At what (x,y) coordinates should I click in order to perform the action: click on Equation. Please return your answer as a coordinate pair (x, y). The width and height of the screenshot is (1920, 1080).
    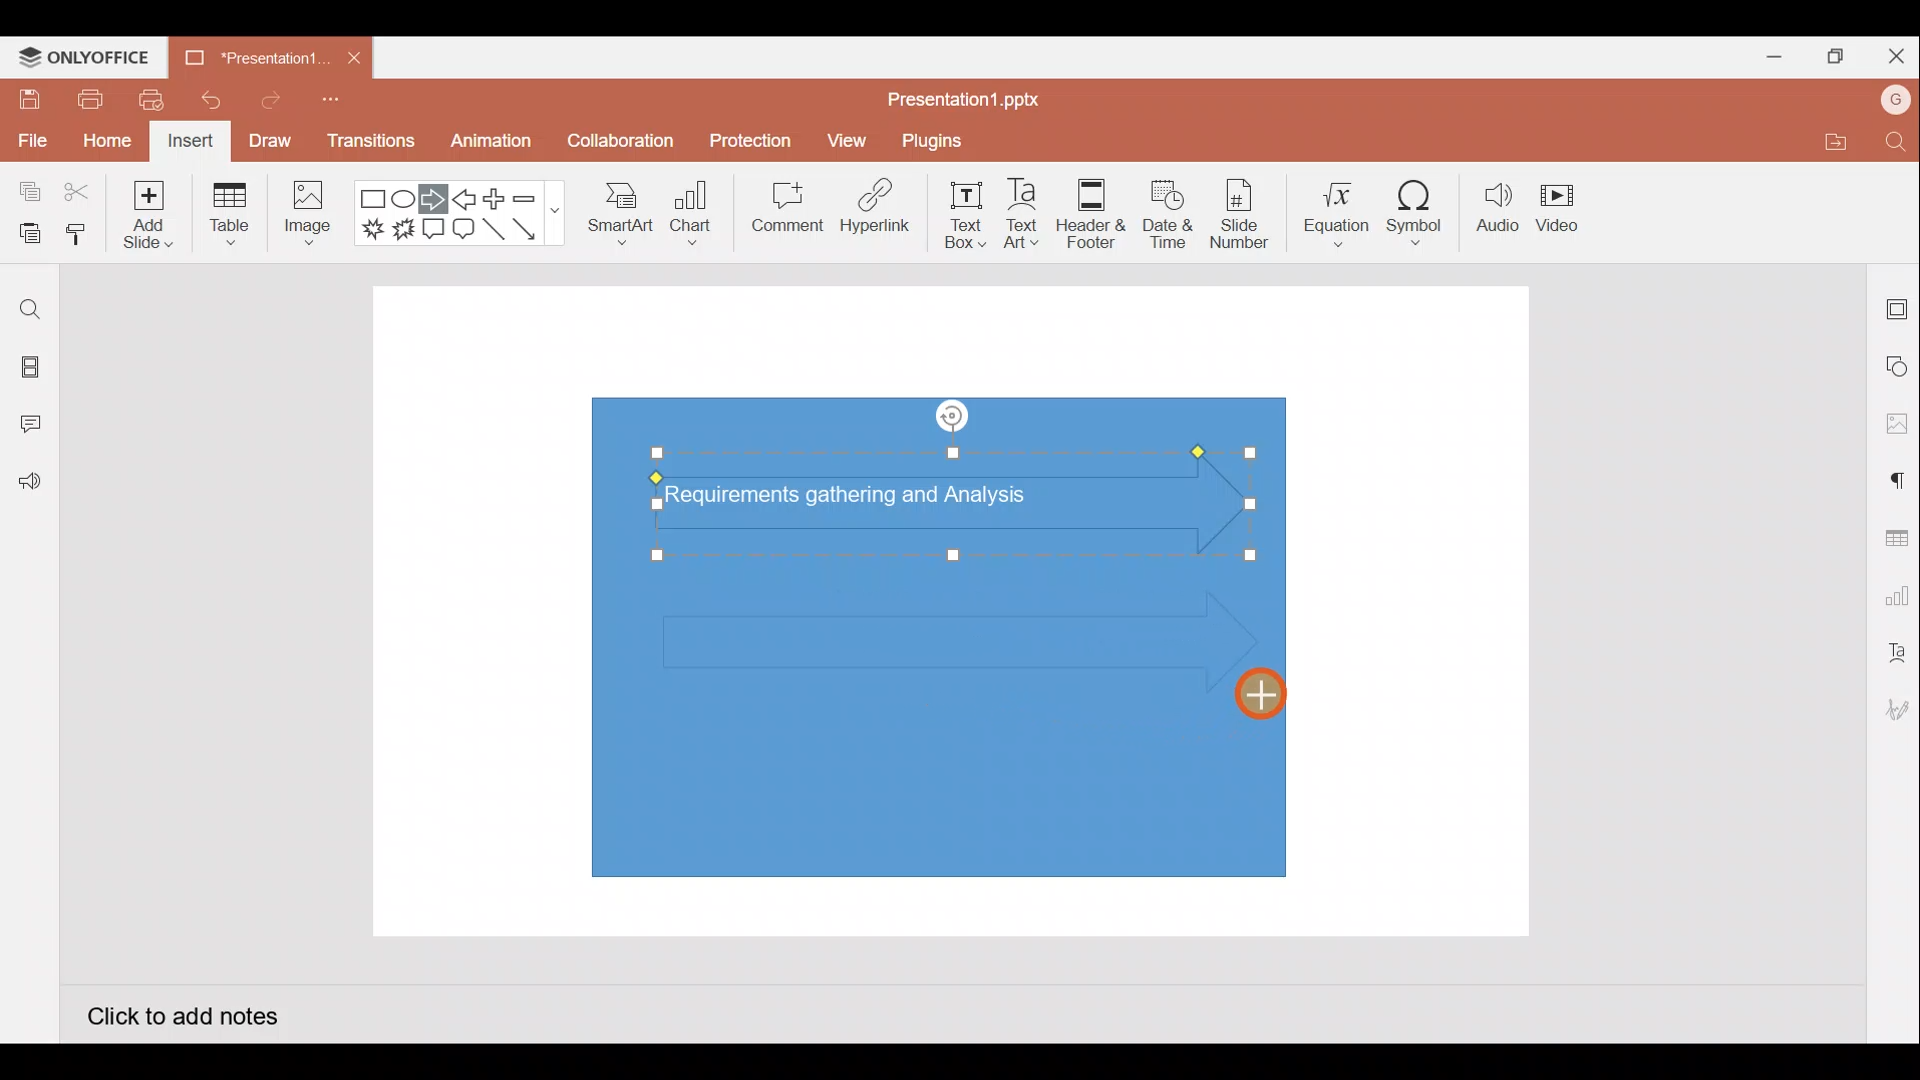
    Looking at the image, I should click on (1339, 207).